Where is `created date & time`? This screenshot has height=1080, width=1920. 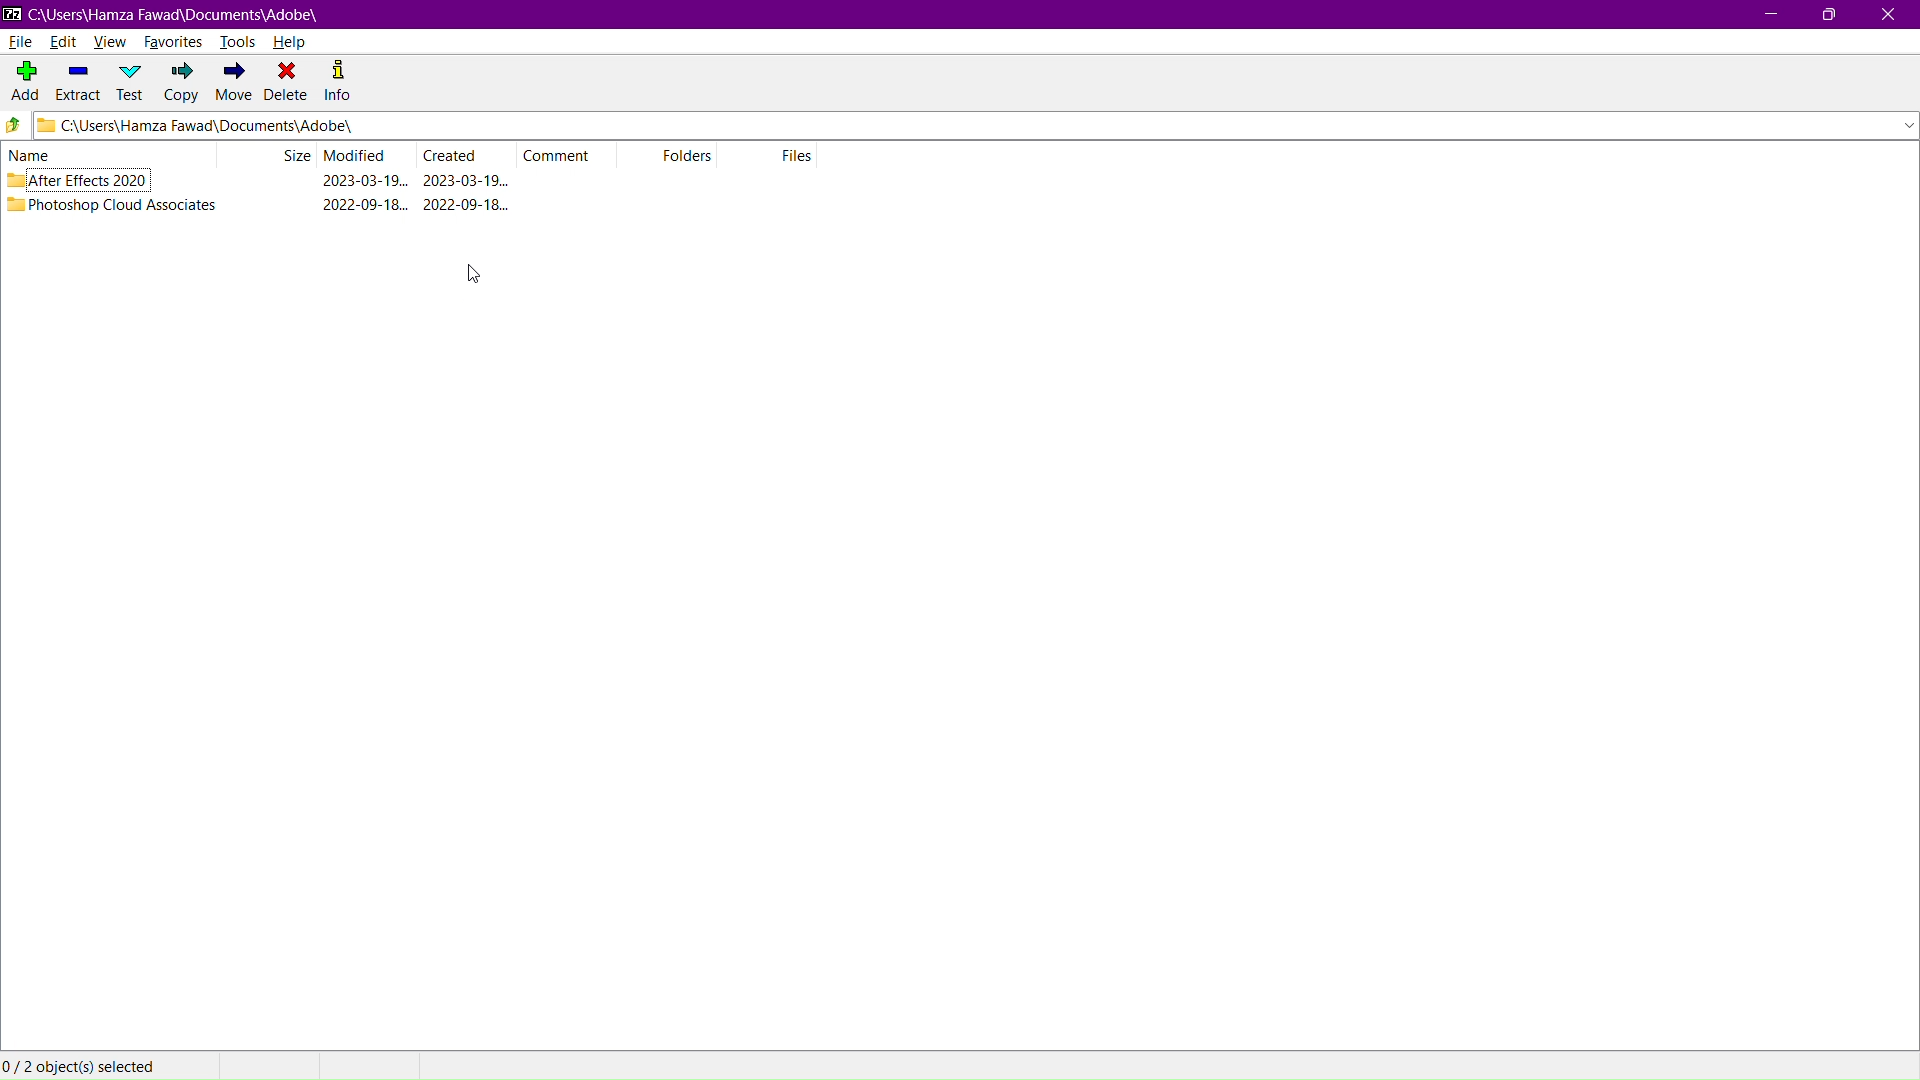
created date & time is located at coordinates (466, 180).